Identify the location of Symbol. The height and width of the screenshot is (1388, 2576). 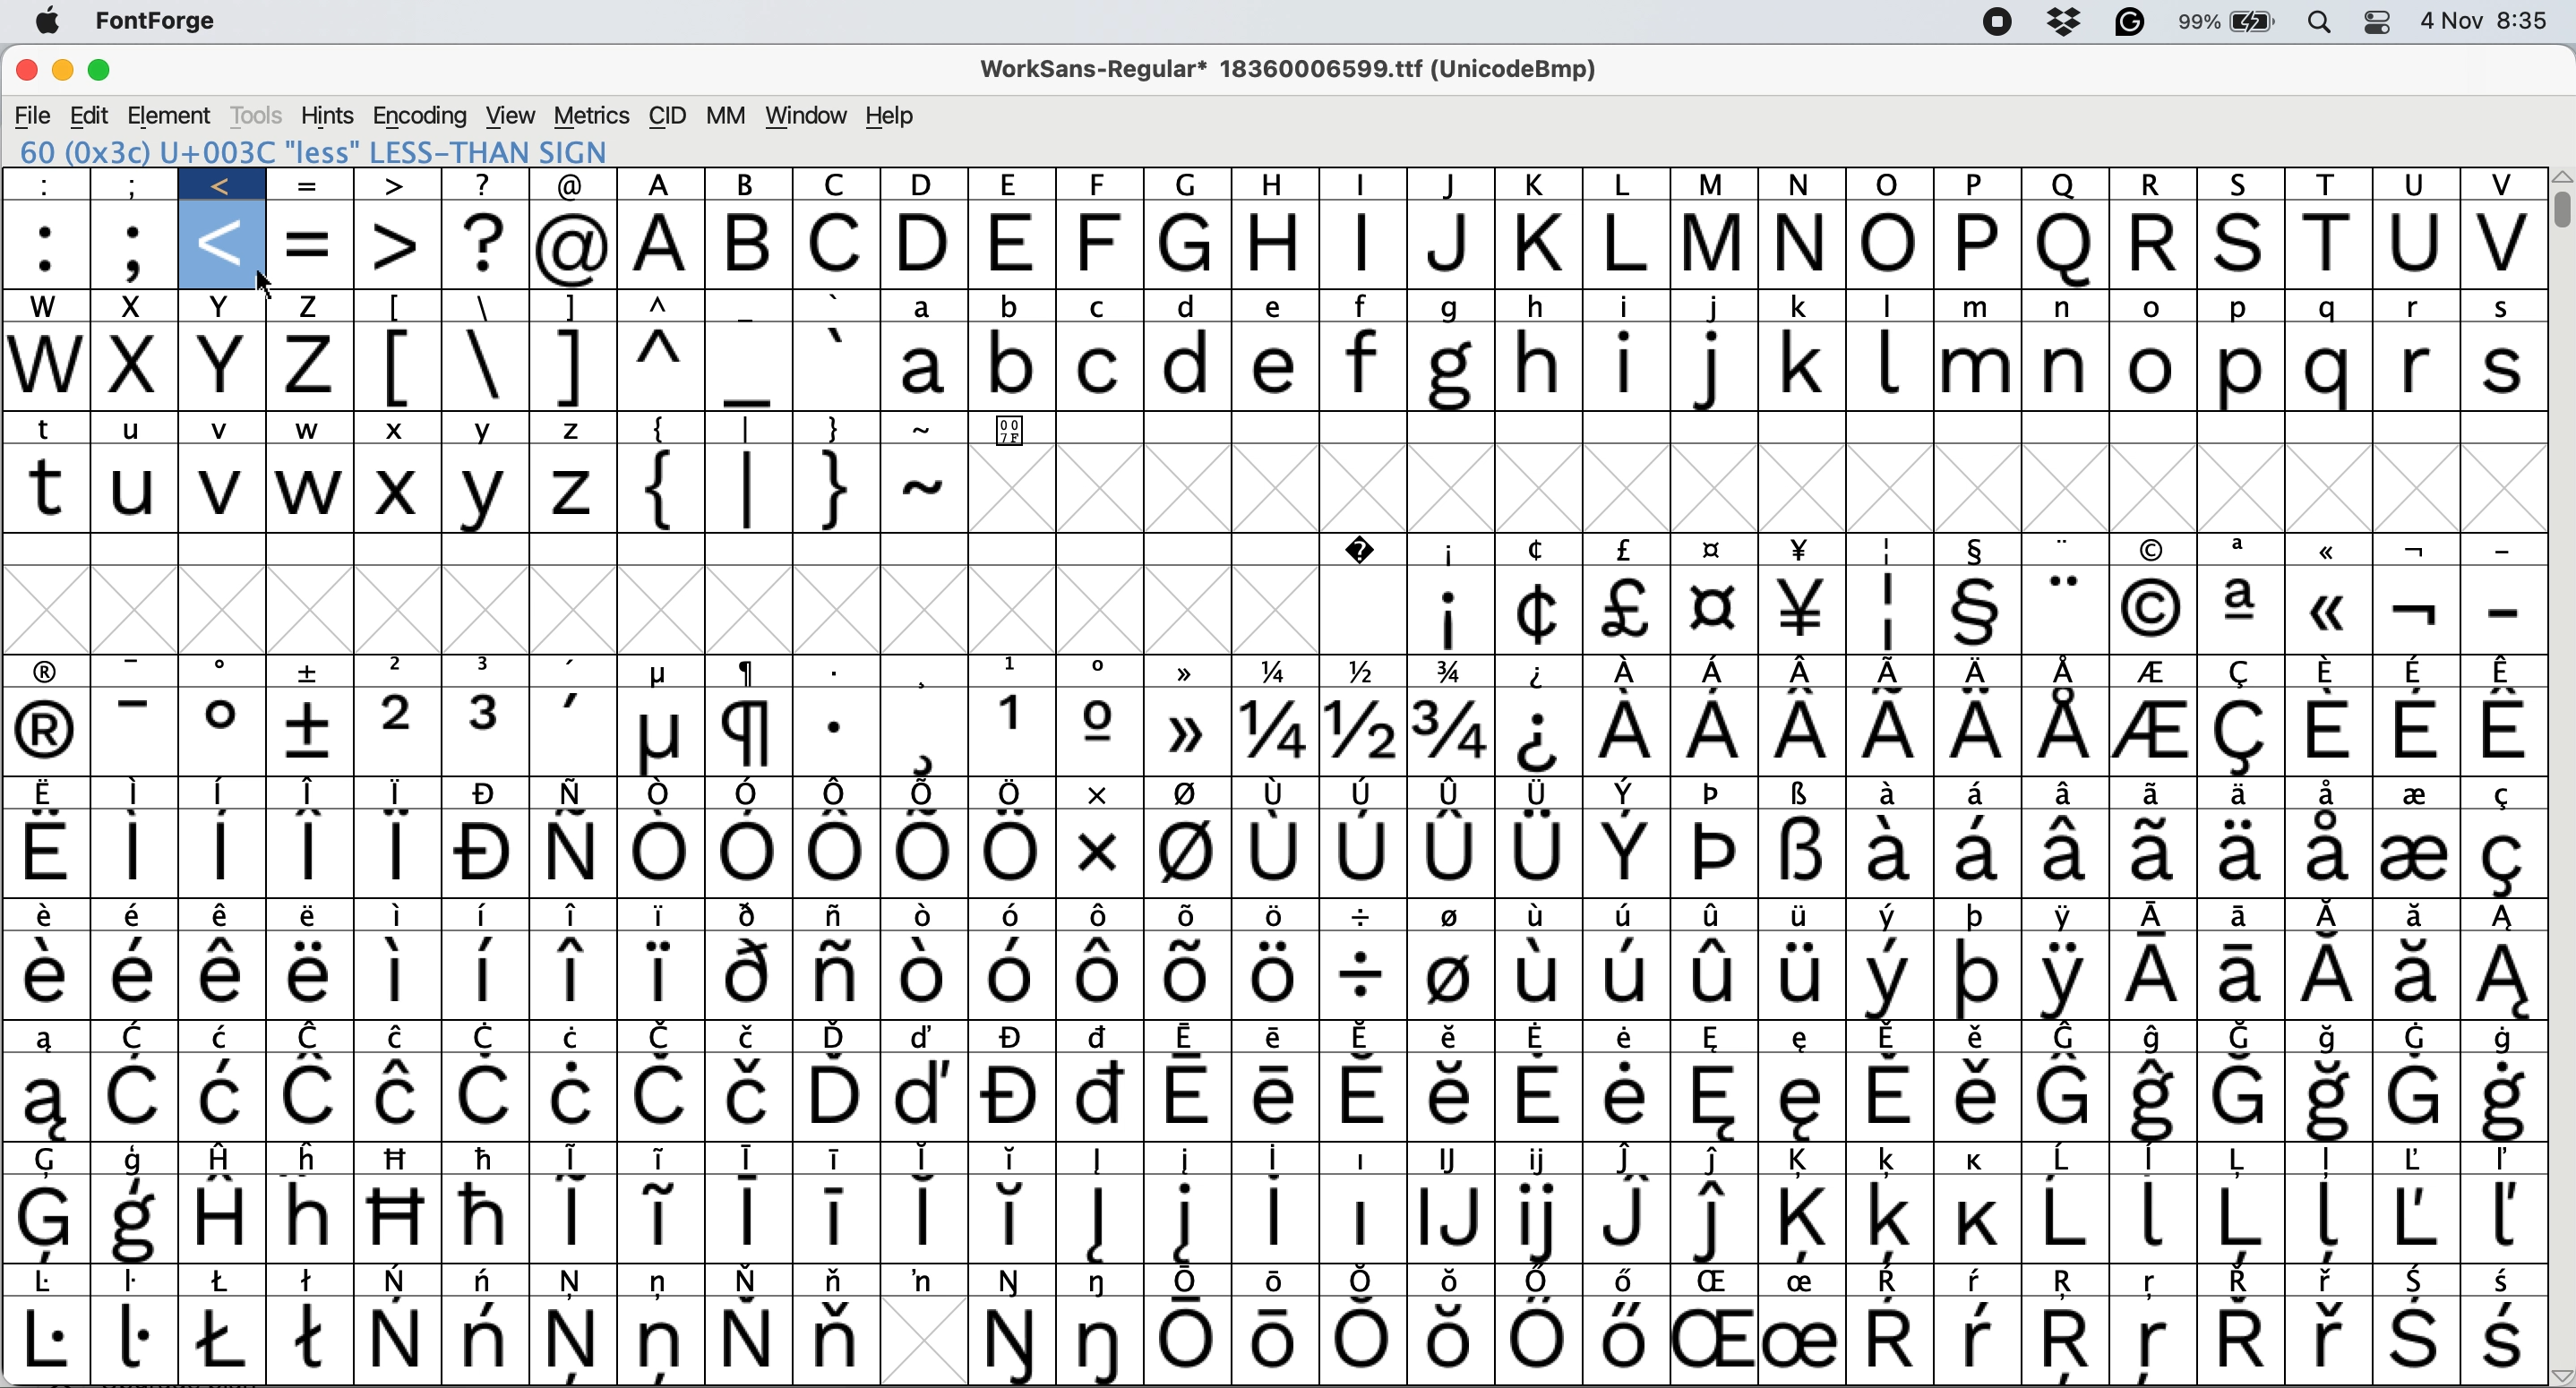
(1367, 1278).